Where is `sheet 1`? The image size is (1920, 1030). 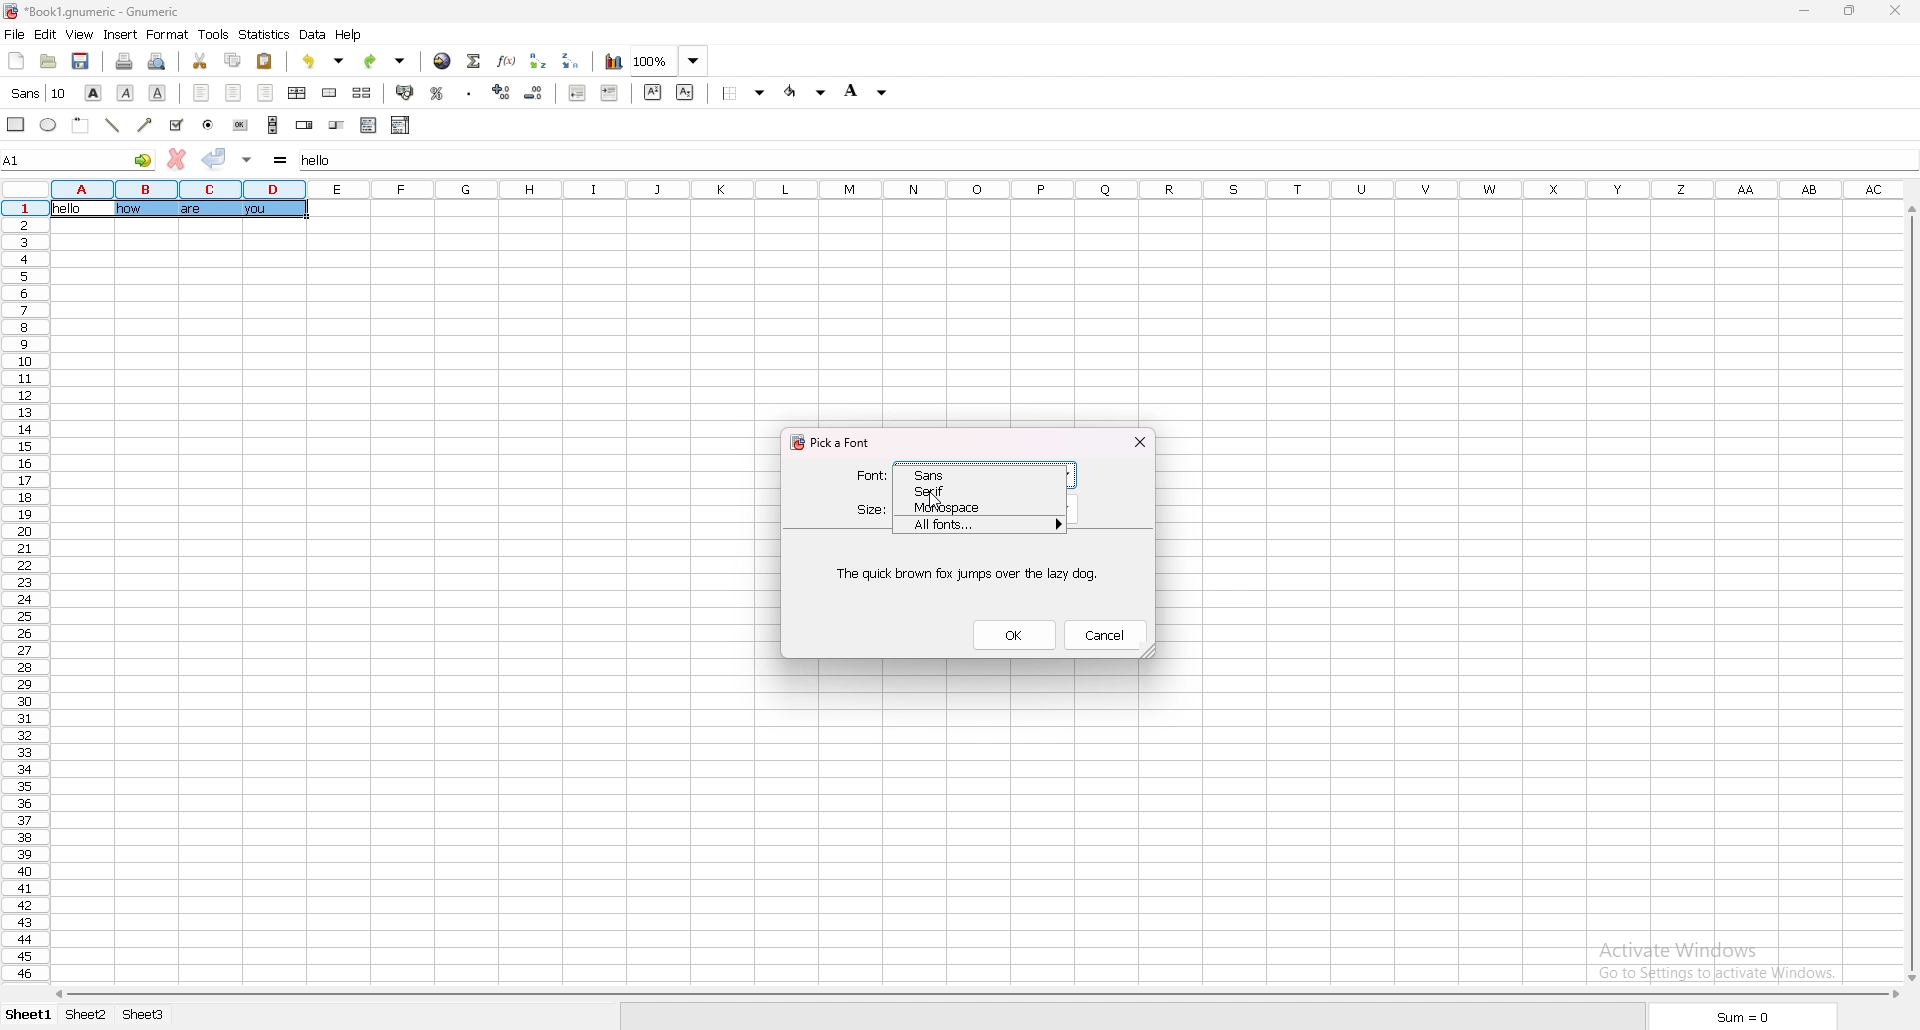
sheet 1 is located at coordinates (27, 1017).